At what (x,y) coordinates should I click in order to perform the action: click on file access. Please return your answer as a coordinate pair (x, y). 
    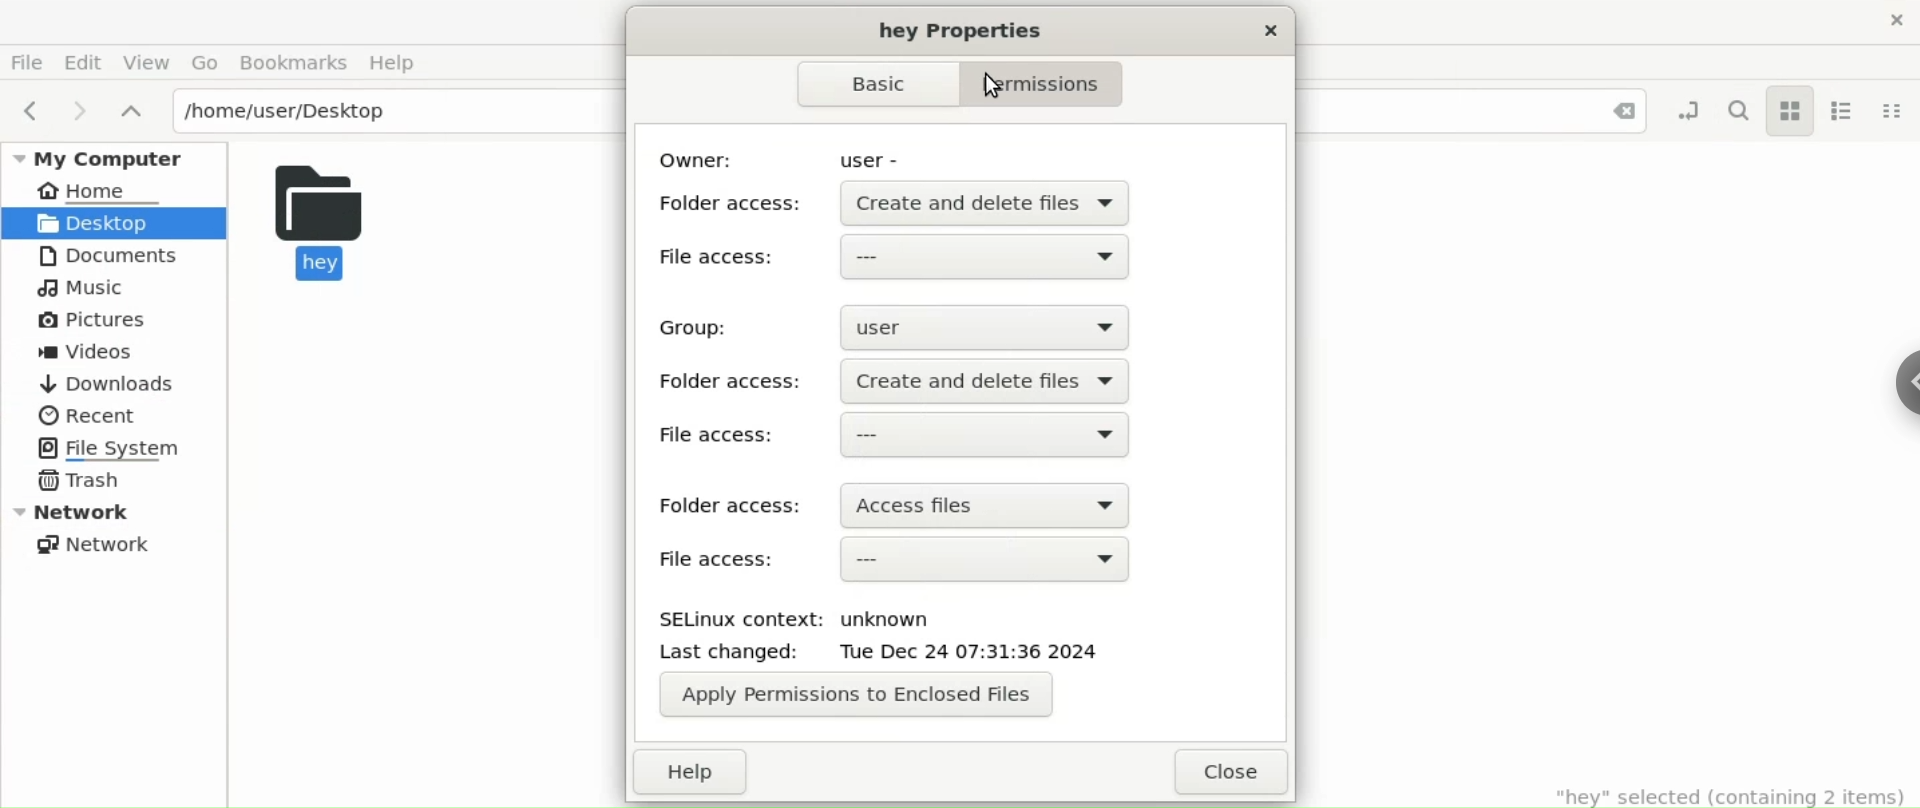
    Looking at the image, I should click on (903, 256).